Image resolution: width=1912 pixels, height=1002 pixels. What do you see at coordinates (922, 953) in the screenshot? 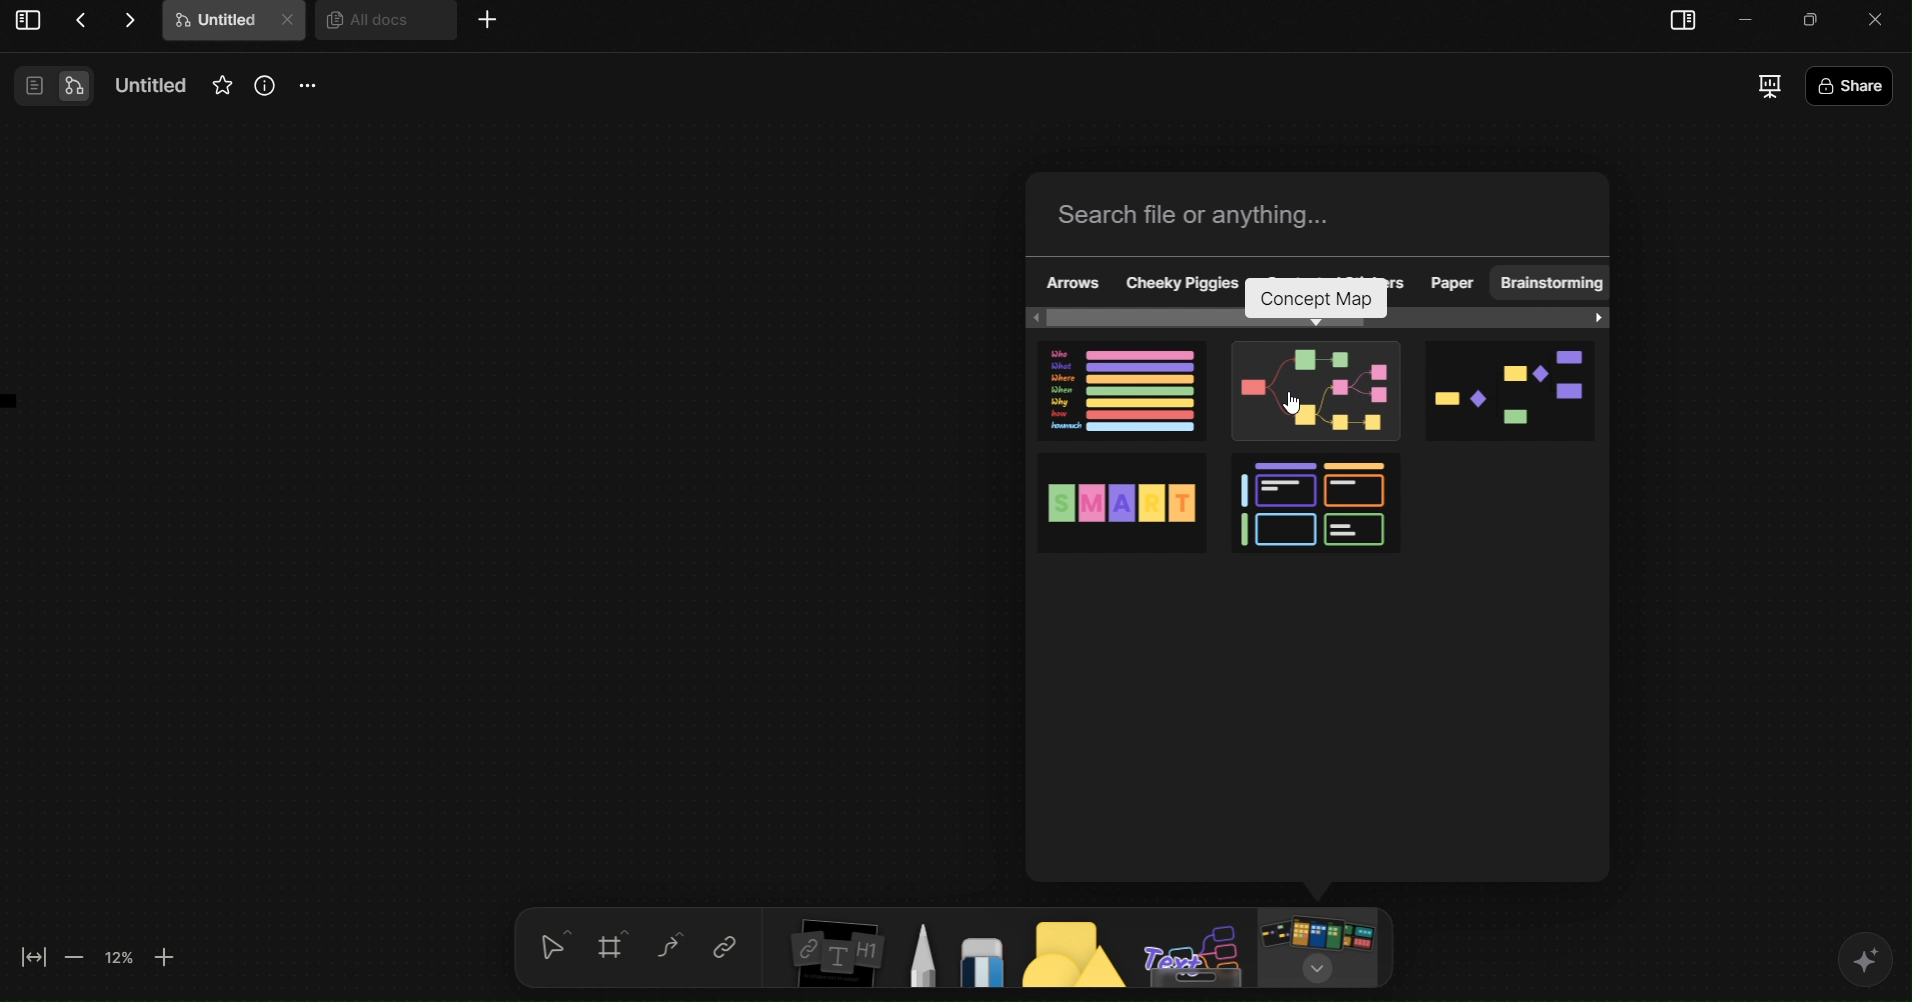
I see `Pen Tool` at bounding box center [922, 953].